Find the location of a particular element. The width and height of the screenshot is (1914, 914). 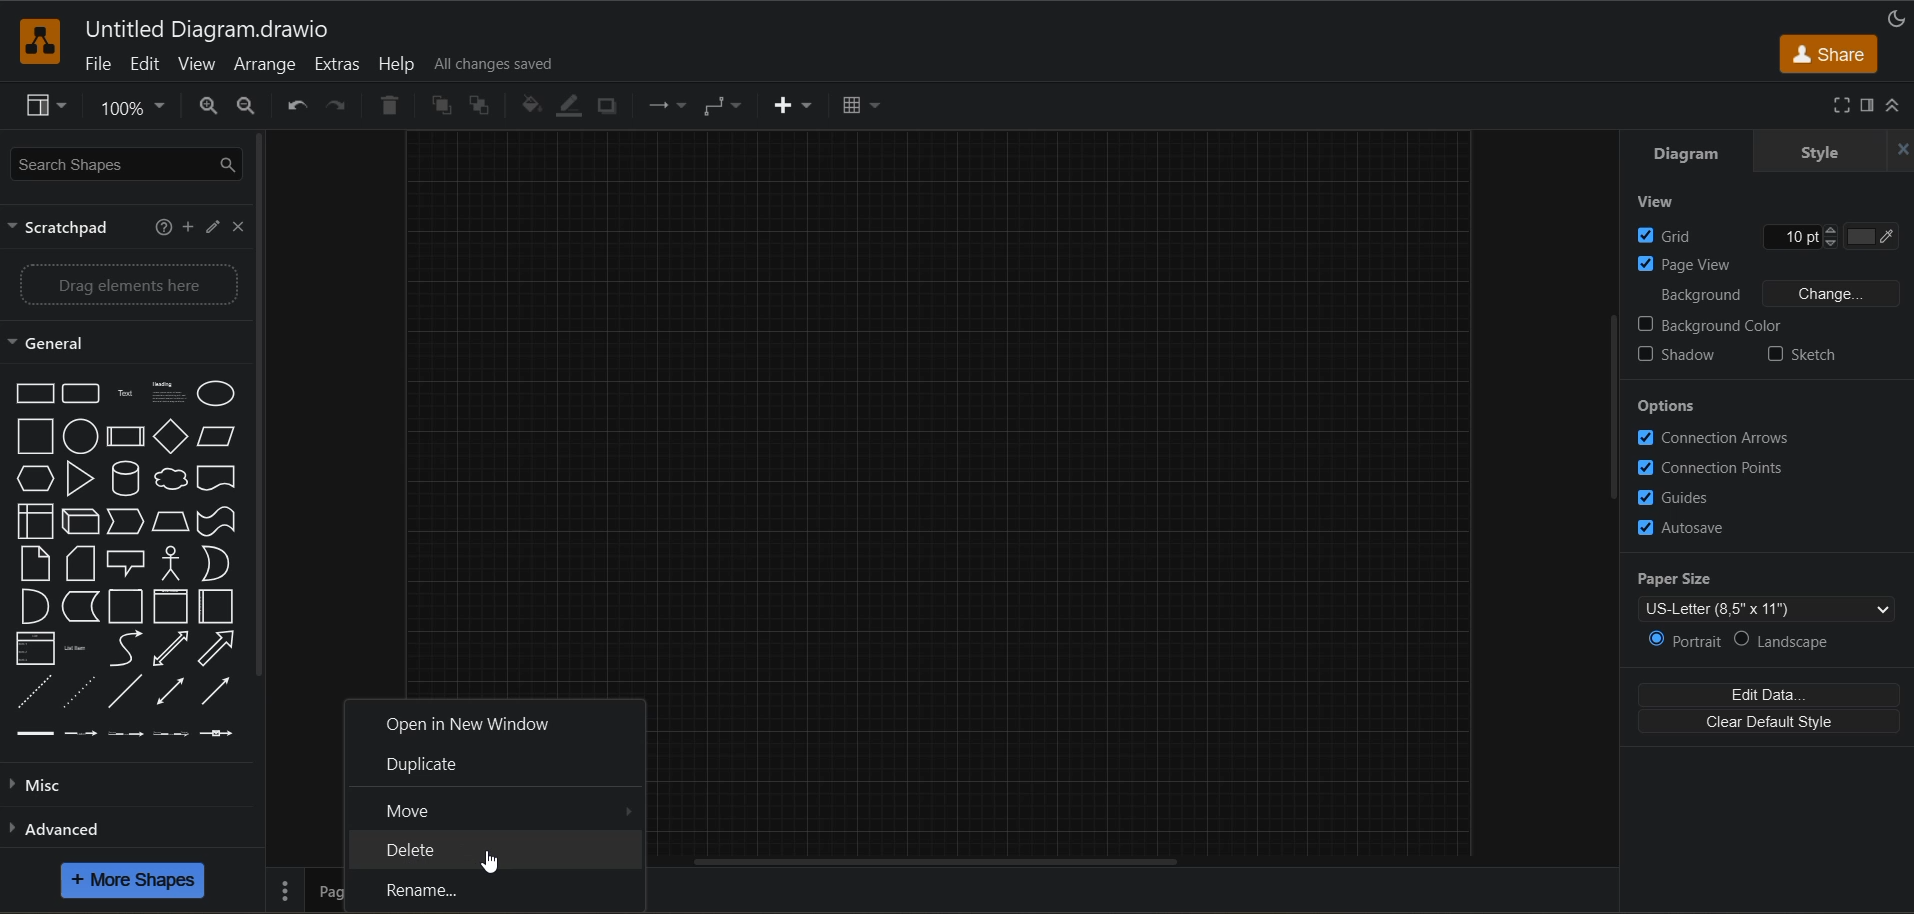

drag elements here is located at coordinates (122, 287).